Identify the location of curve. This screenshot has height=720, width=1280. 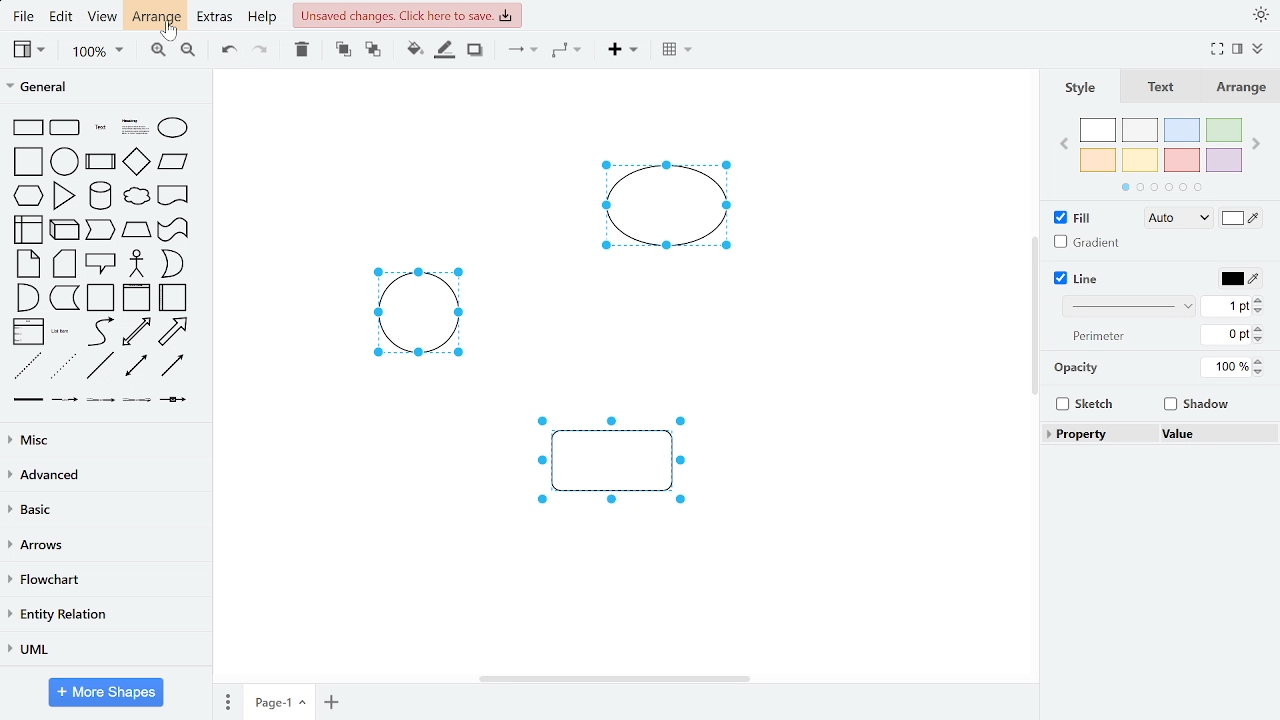
(99, 332).